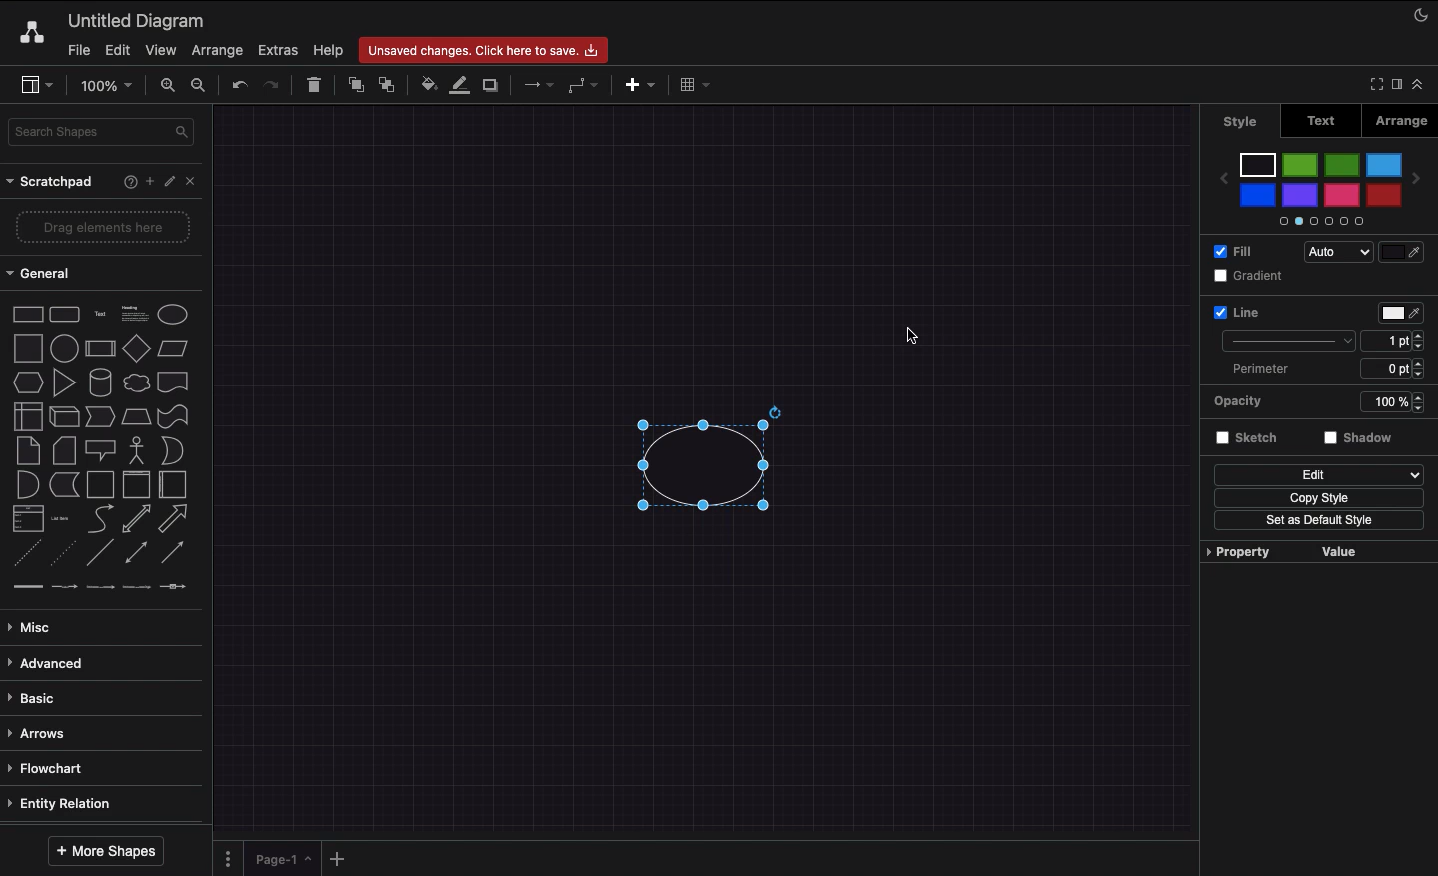 This screenshot has height=876, width=1438. What do you see at coordinates (161, 47) in the screenshot?
I see `View` at bounding box center [161, 47].